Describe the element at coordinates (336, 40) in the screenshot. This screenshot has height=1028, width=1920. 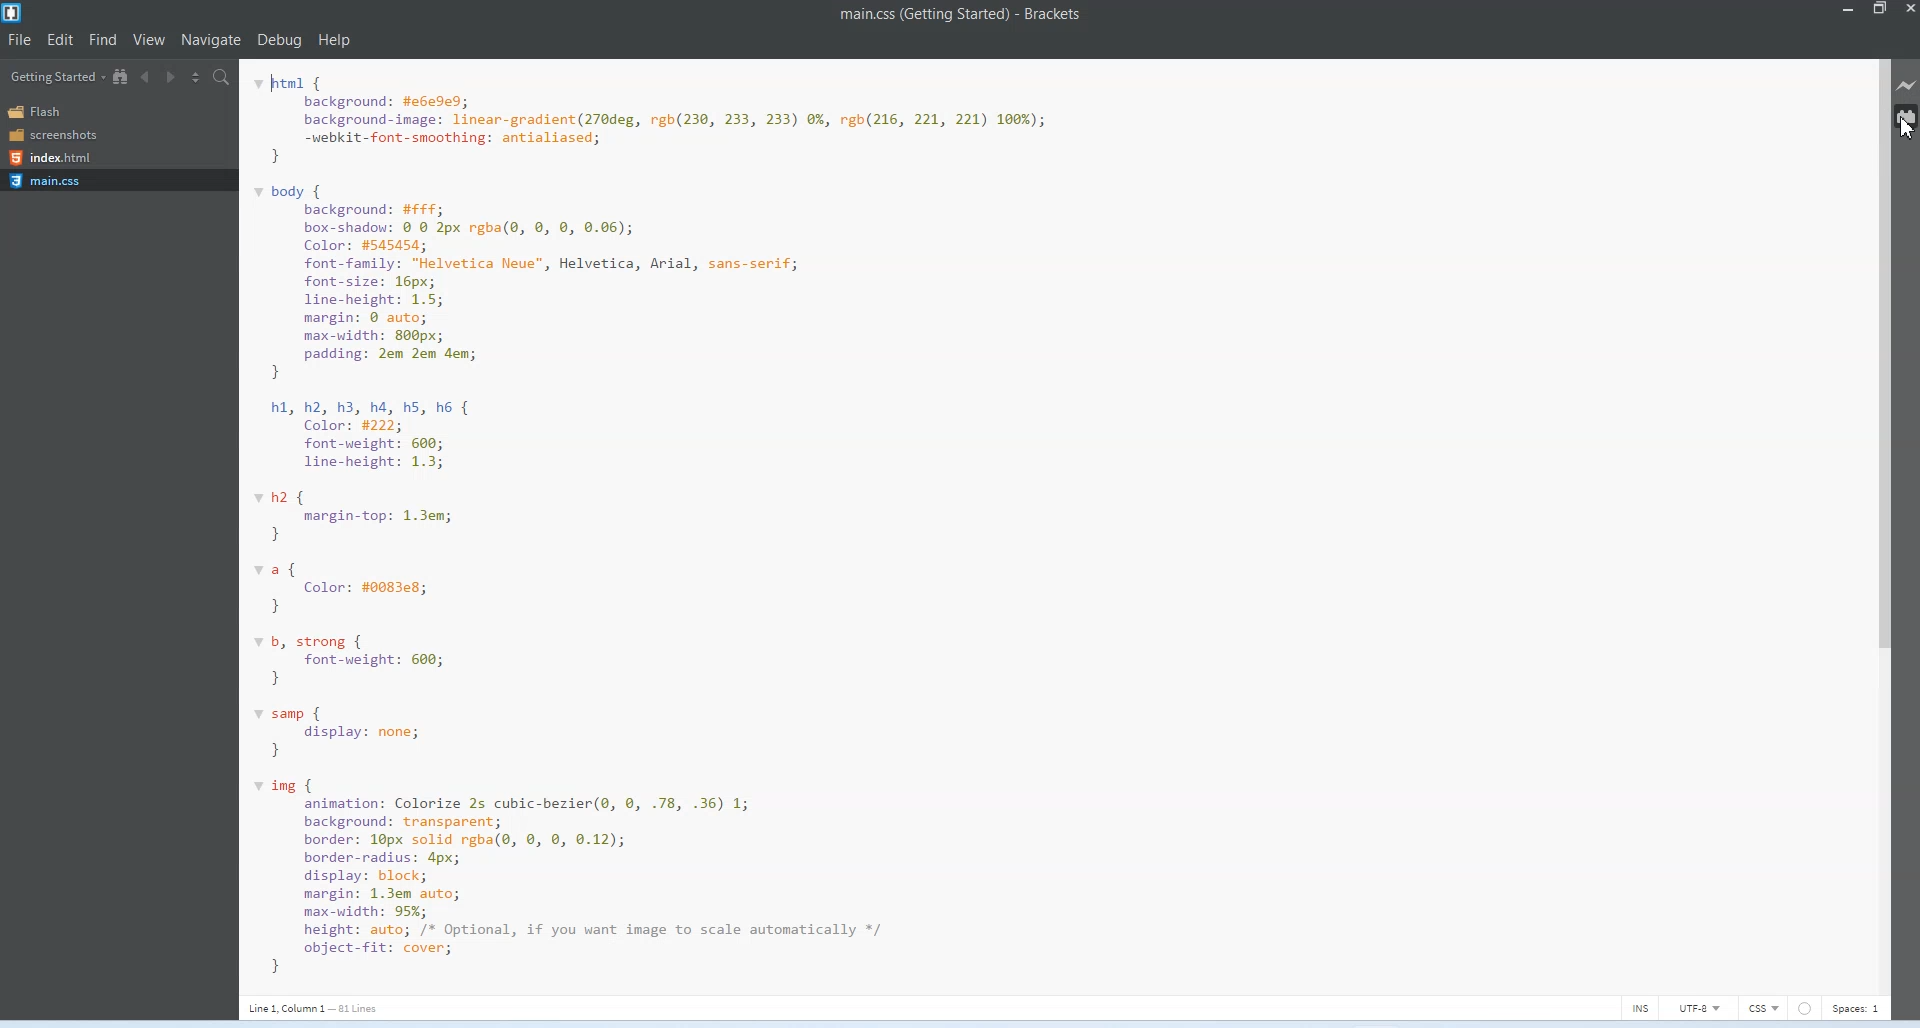
I see `Help` at that location.